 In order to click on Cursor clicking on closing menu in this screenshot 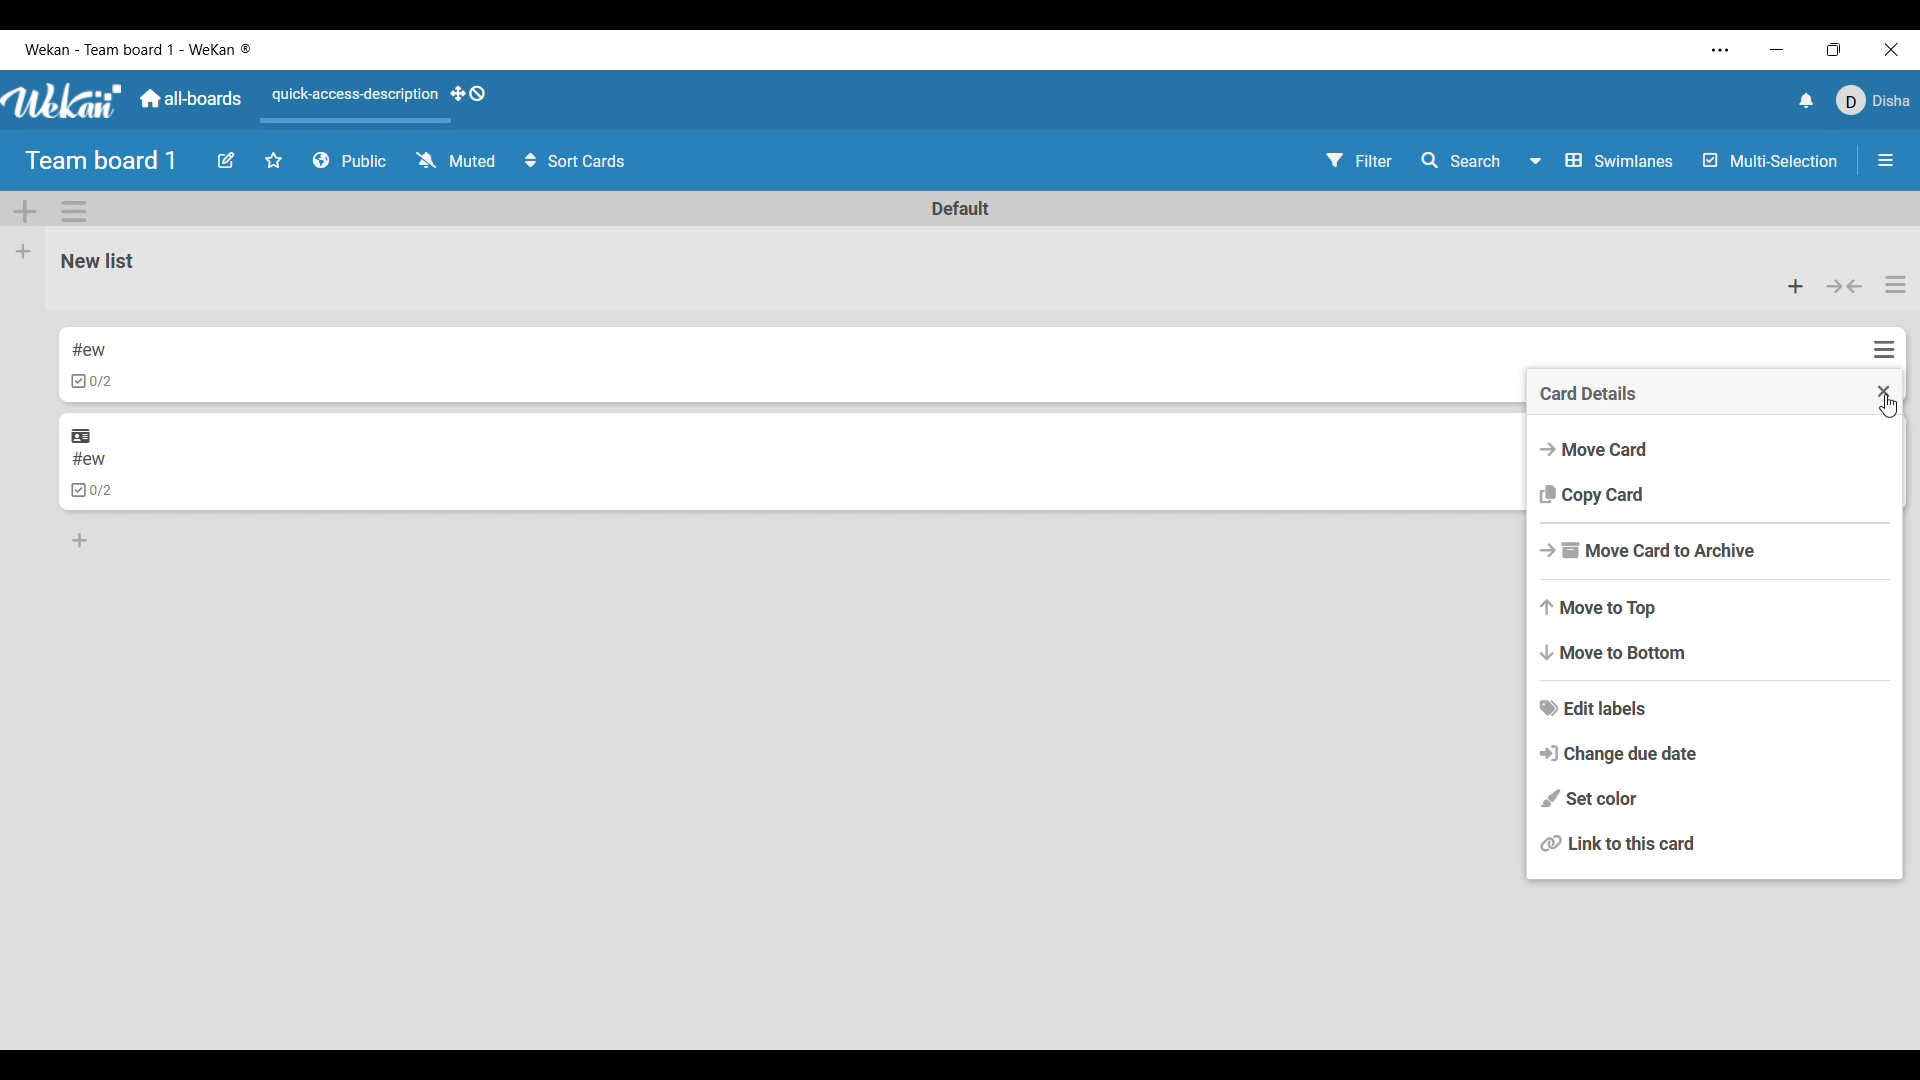, I will do `click(1888, 407)`.